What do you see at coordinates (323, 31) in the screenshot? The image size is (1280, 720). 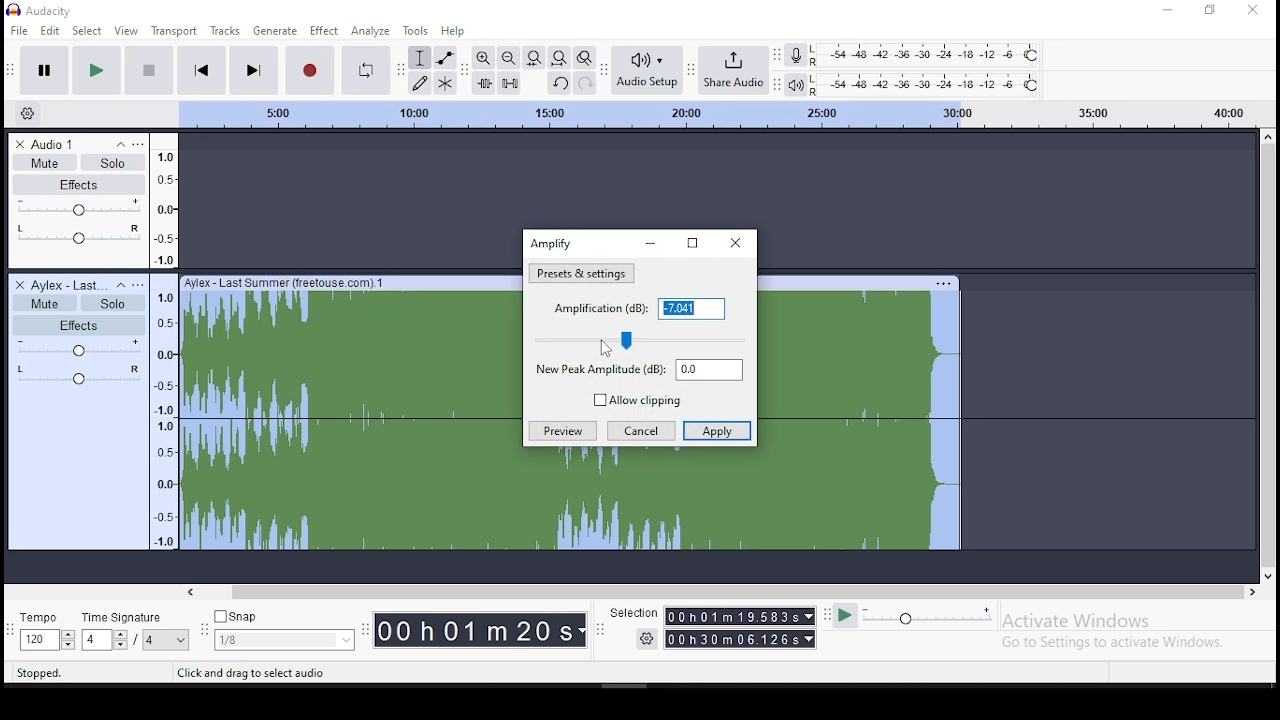 I see `effect` at bounding box center [323, 31].